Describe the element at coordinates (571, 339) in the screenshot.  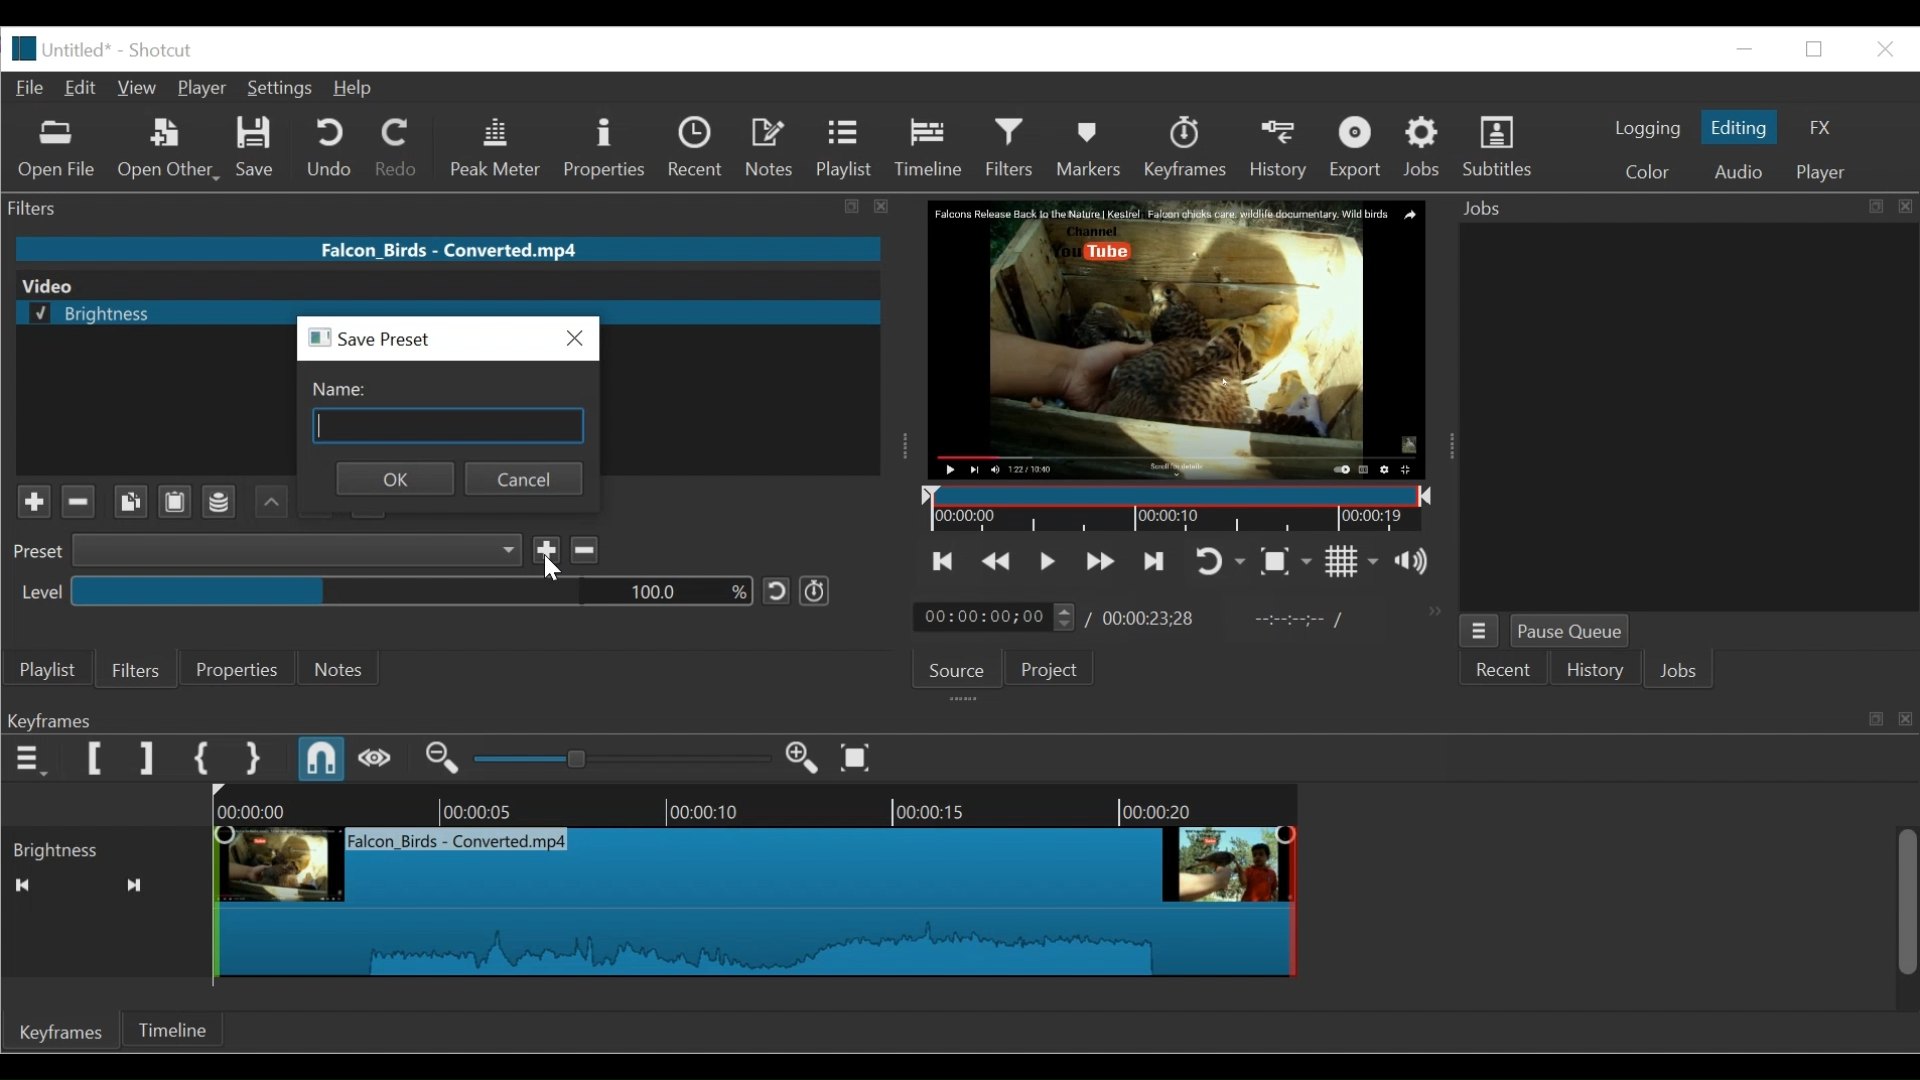
I see `Close` at that location.